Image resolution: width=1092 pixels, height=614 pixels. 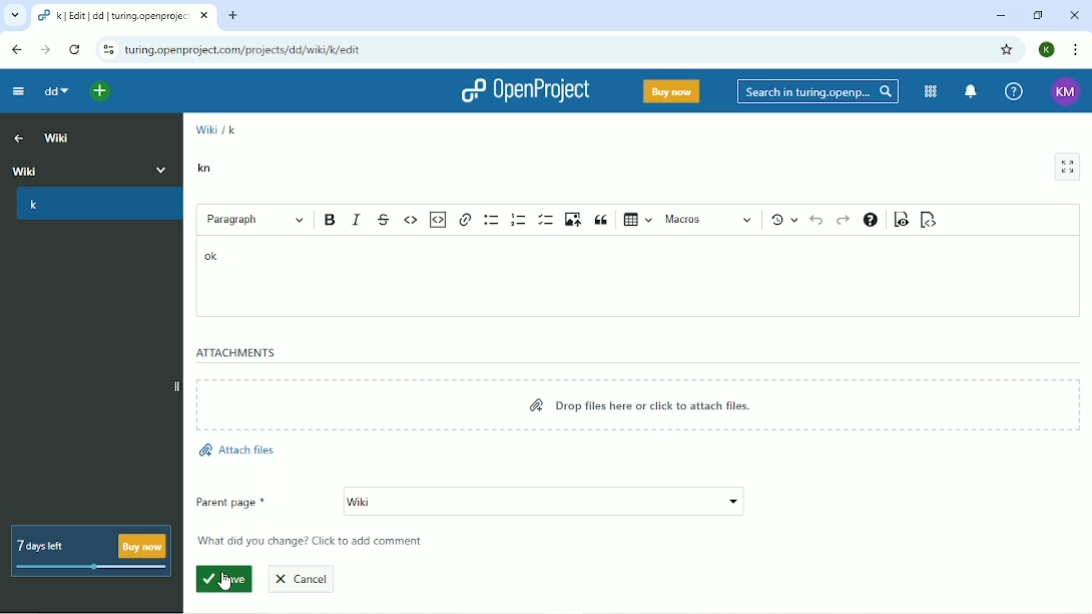 What do you see at coordinates (16, 50) in the screenshot?
I see `Back` at bounding box center [16, 50].